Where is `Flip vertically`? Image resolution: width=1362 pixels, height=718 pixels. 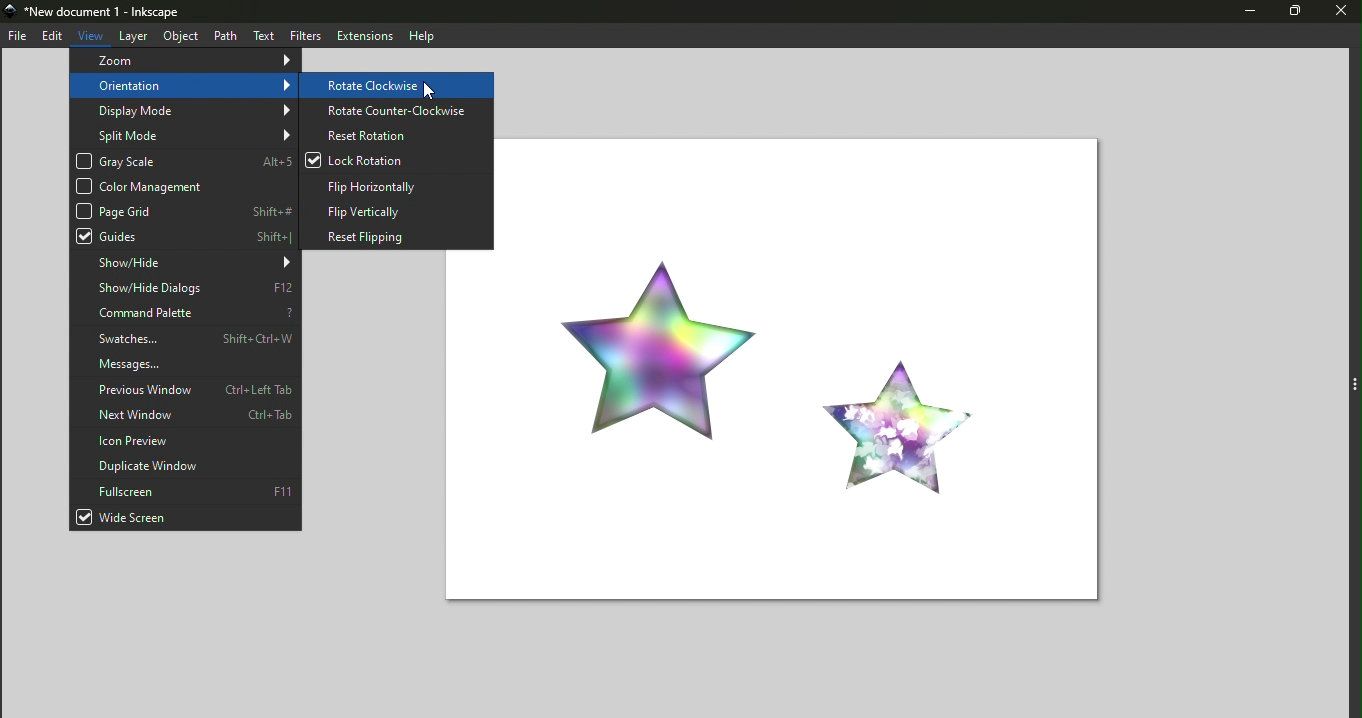
Flip vertically is located at coordinates (397, 209).